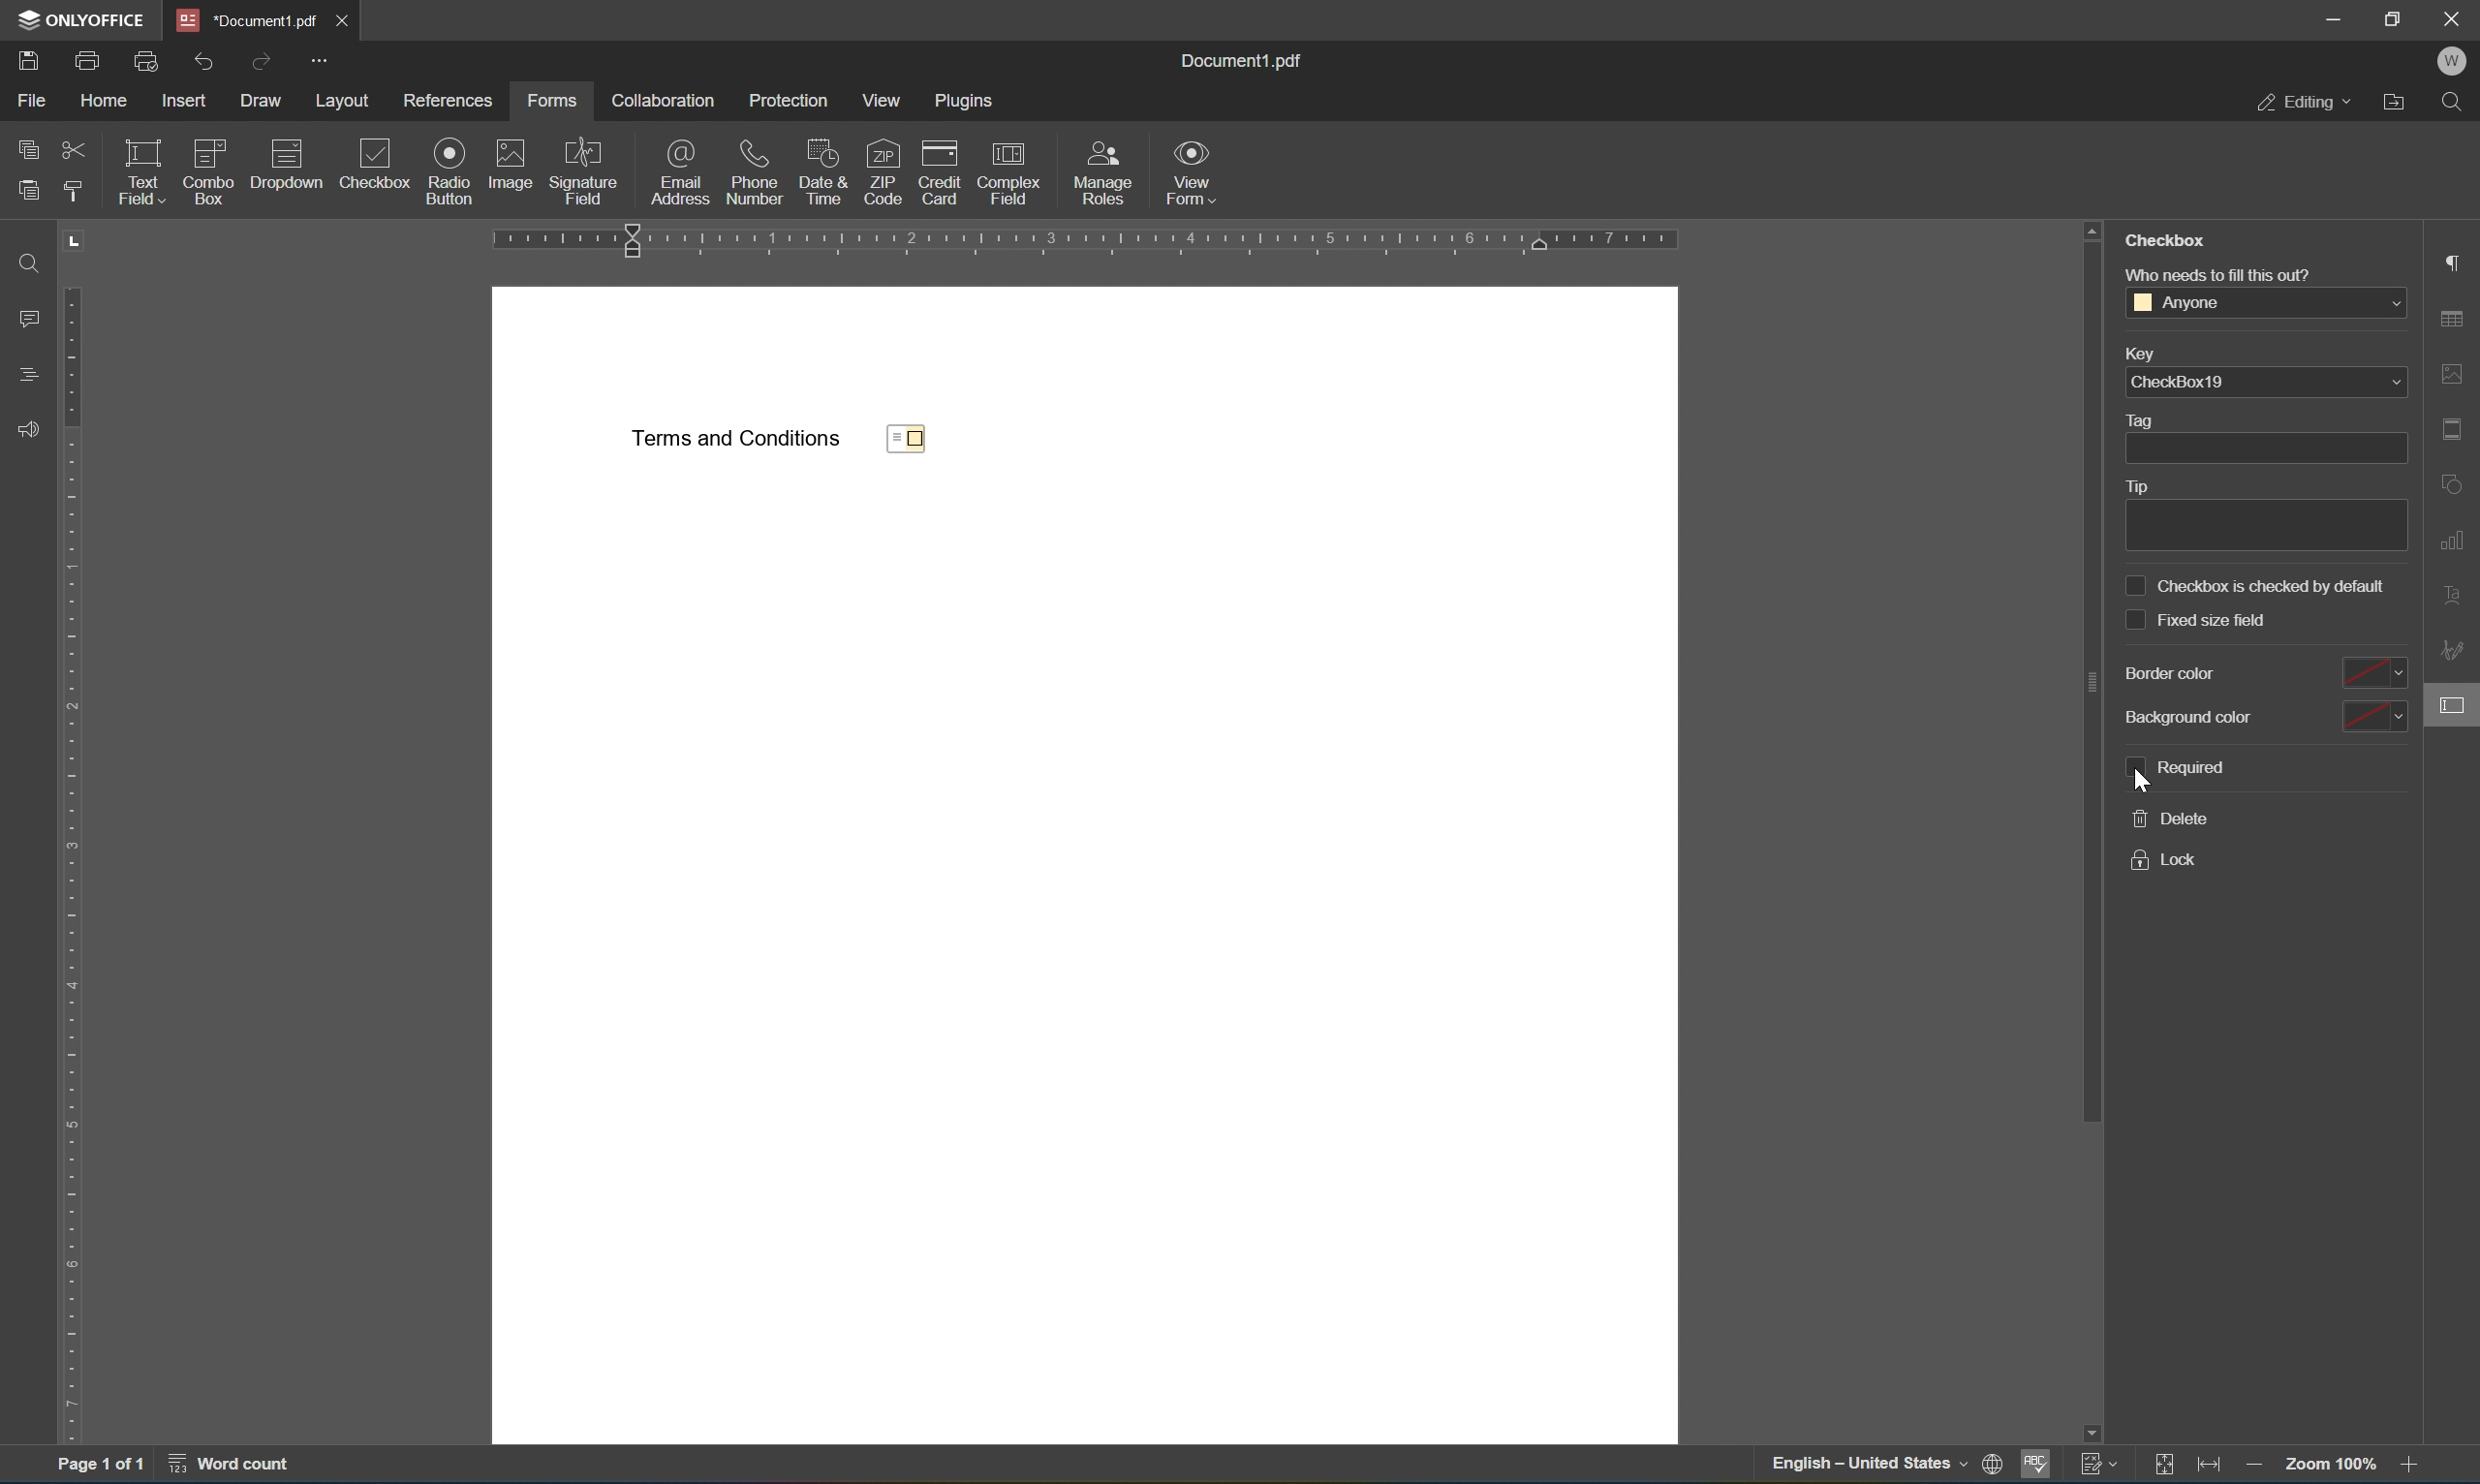 The image size is (2480, 1484). I want to click on print, so click(90, 61).